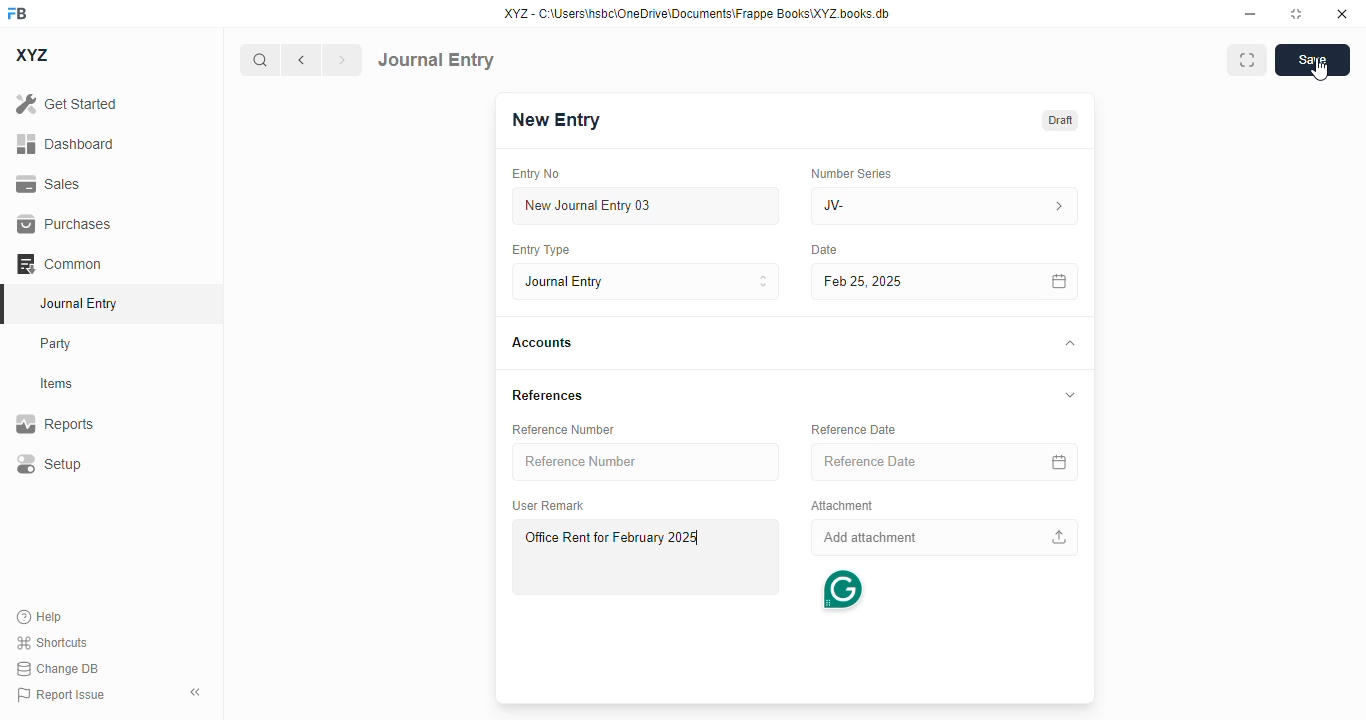 This screenshot has height=720, width=1366. What do you see at coordinates (301, 60) in the screenshot?
I see `previous` at bounding box center [301, 60].